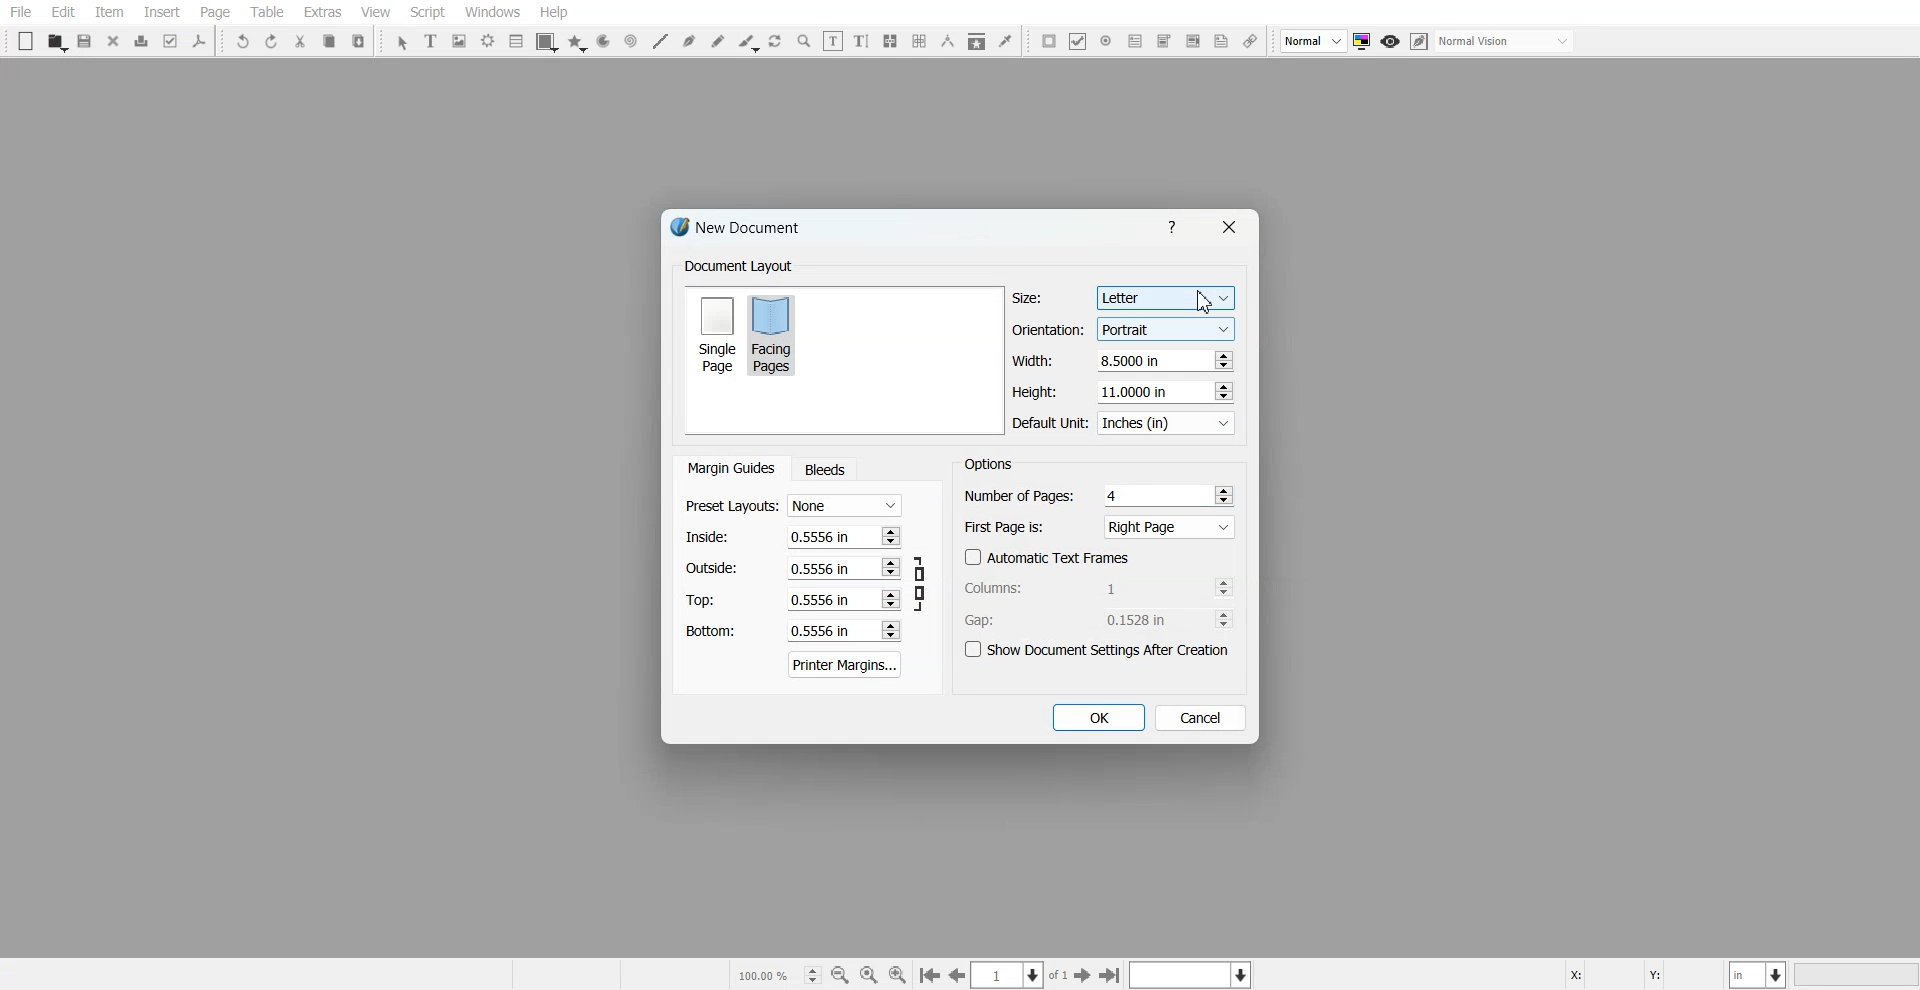 The image size is (1920, 990). I want to click on Increase and decrease No. , so click(890, 600).